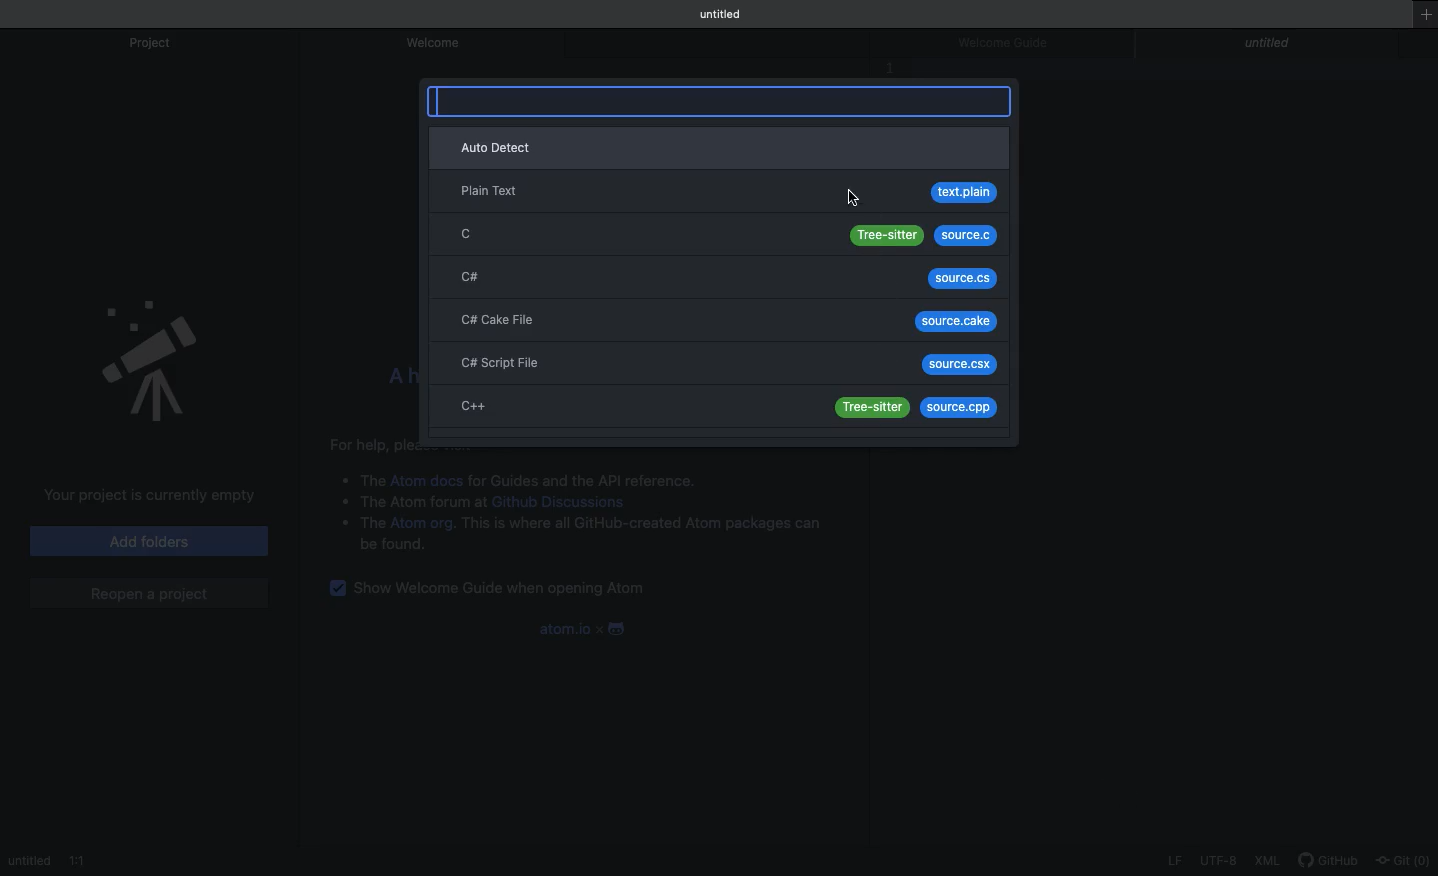 This screenshot has width=1438, height=876. What do you see at coordinates (583, 628) in the screenshot?
I see `atom.io x android` at bounding box center [583, 628].